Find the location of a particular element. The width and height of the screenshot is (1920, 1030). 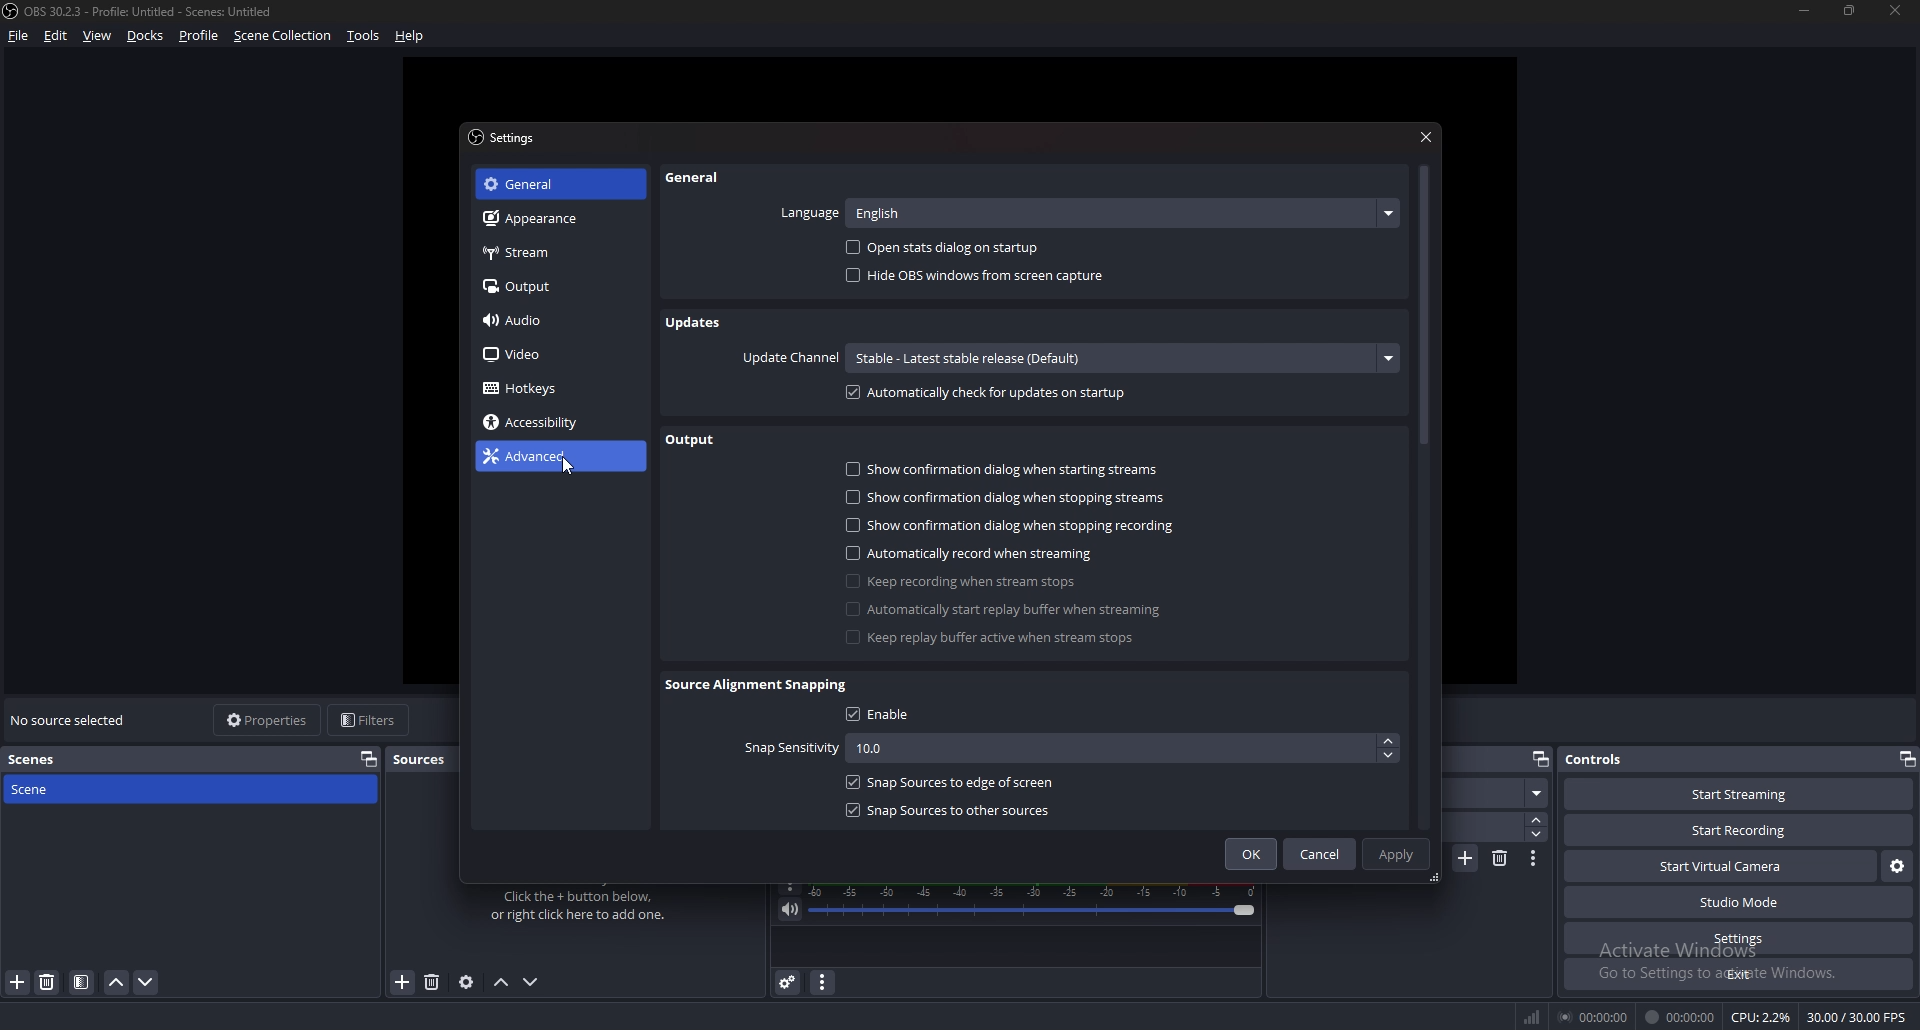

increase duration is located at coordinates (1537, 820).